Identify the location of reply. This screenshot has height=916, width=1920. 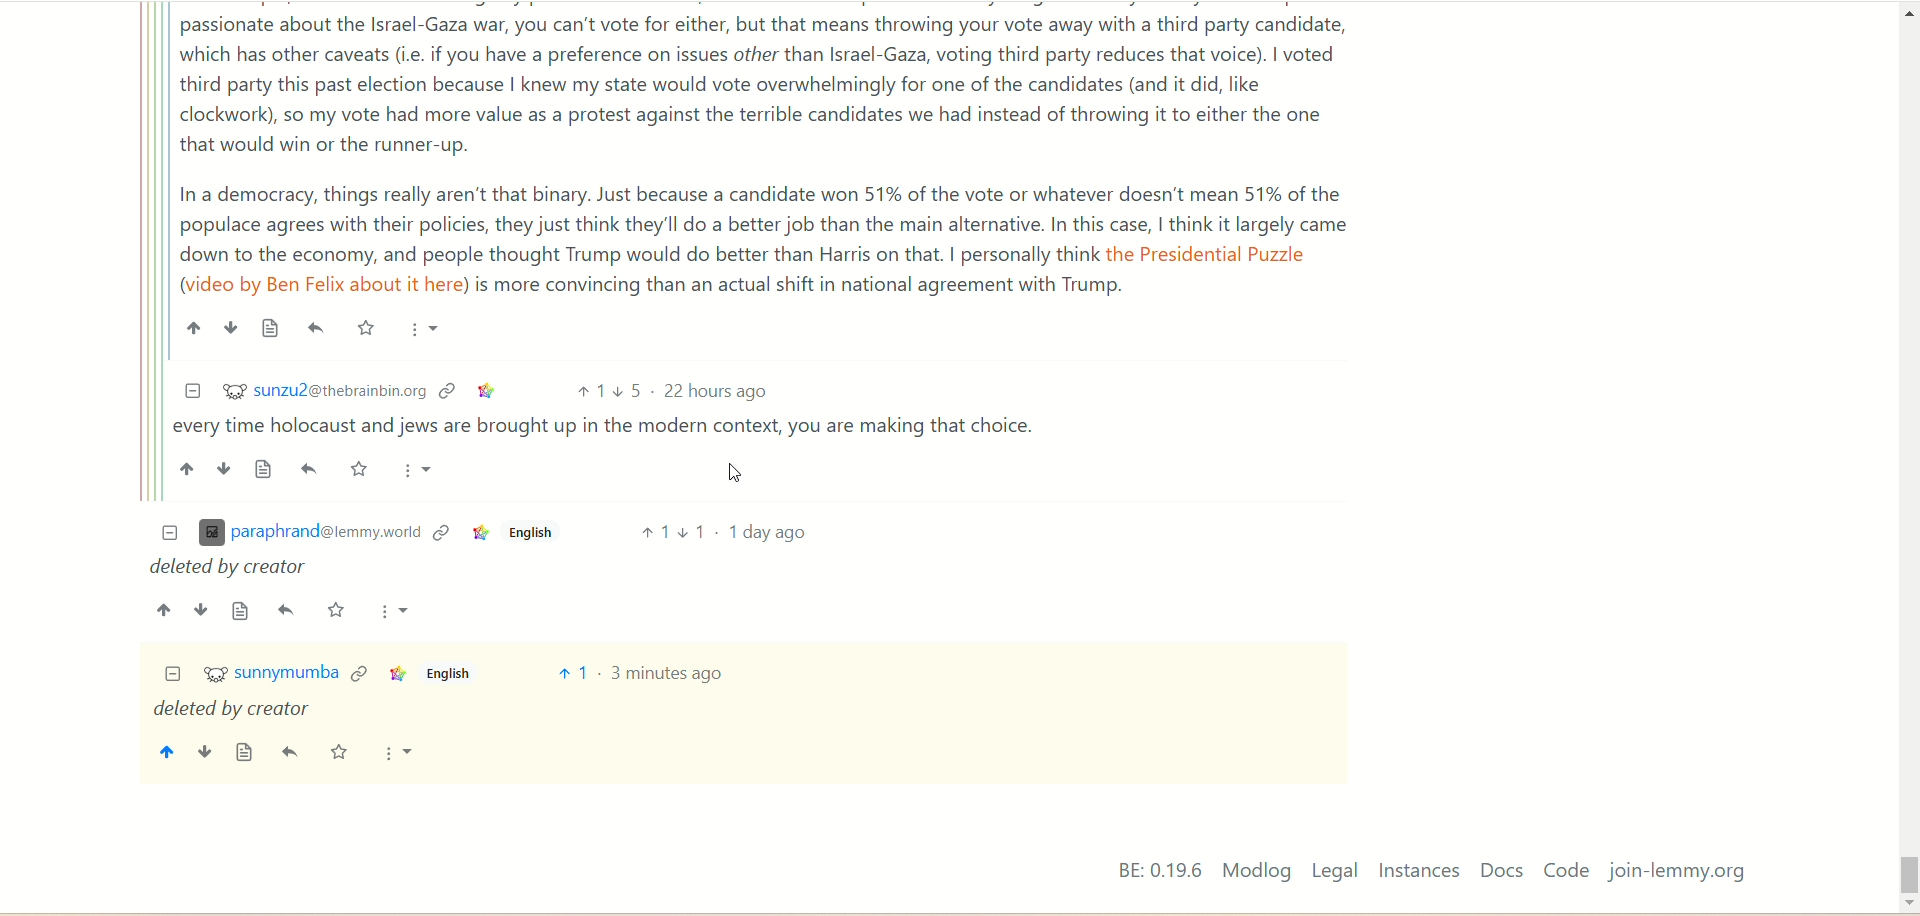
(293, 753).